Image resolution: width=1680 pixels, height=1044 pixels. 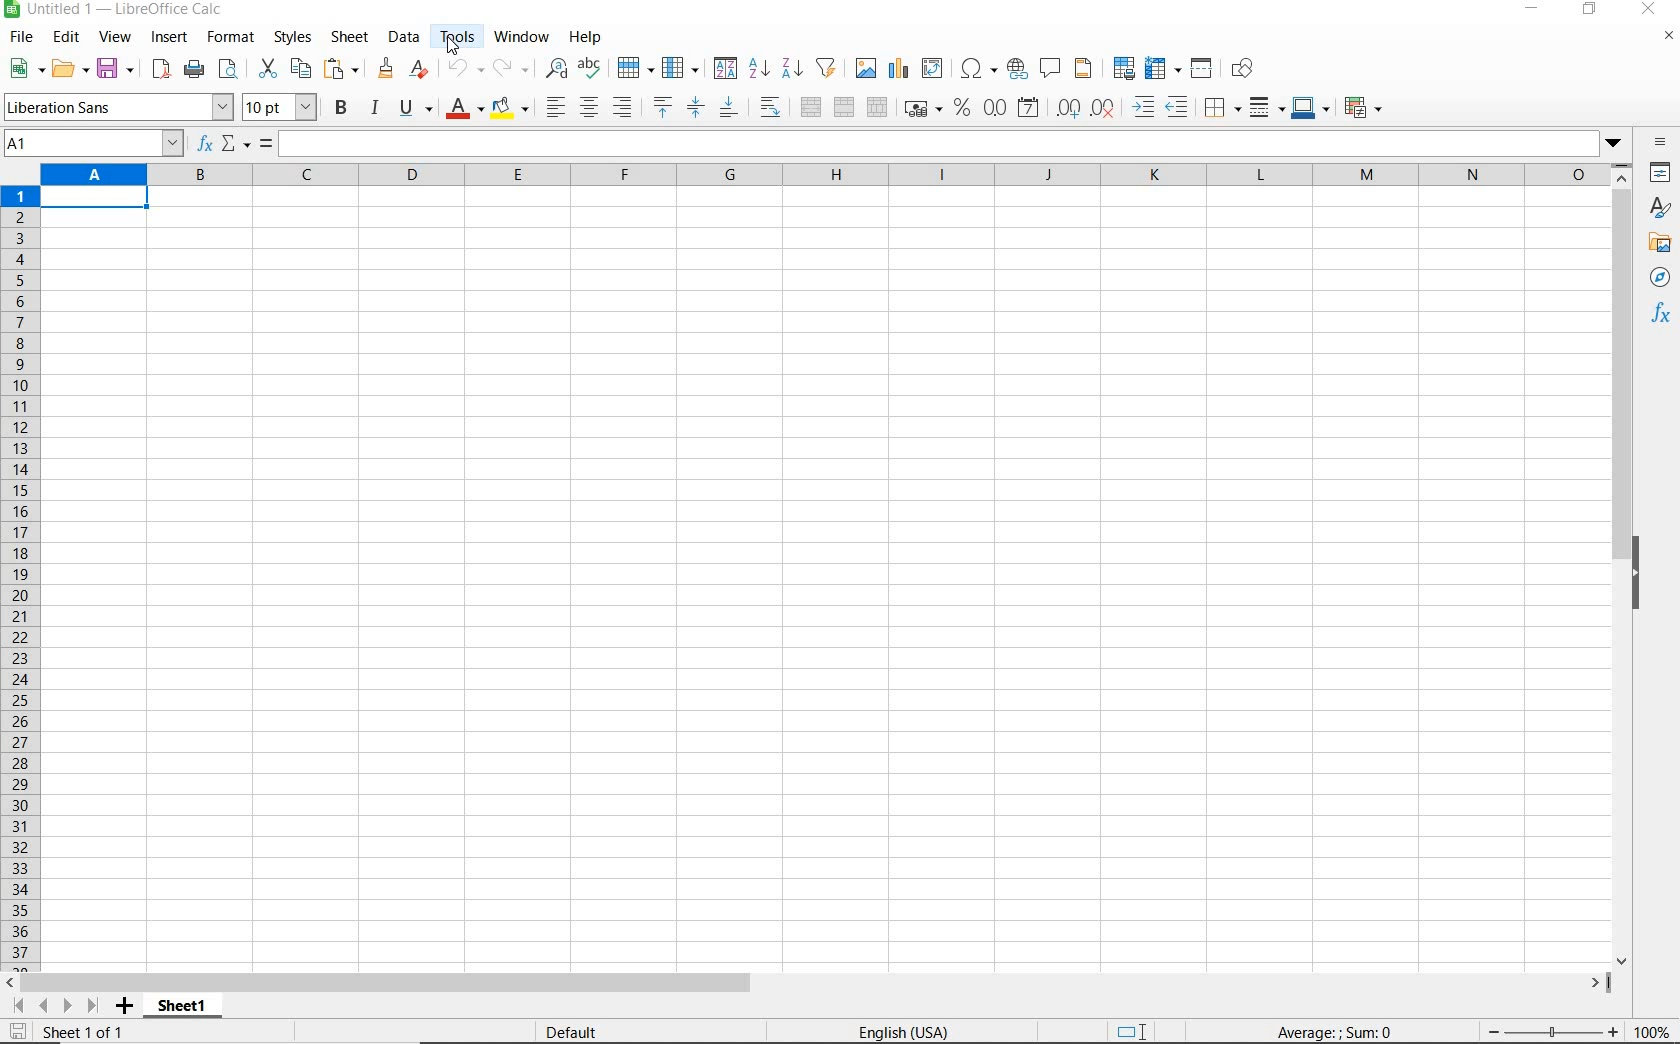 What do you see at coordinates (117, 107) in the screenshot?
I see `font name` at bounding box center [117, 107].